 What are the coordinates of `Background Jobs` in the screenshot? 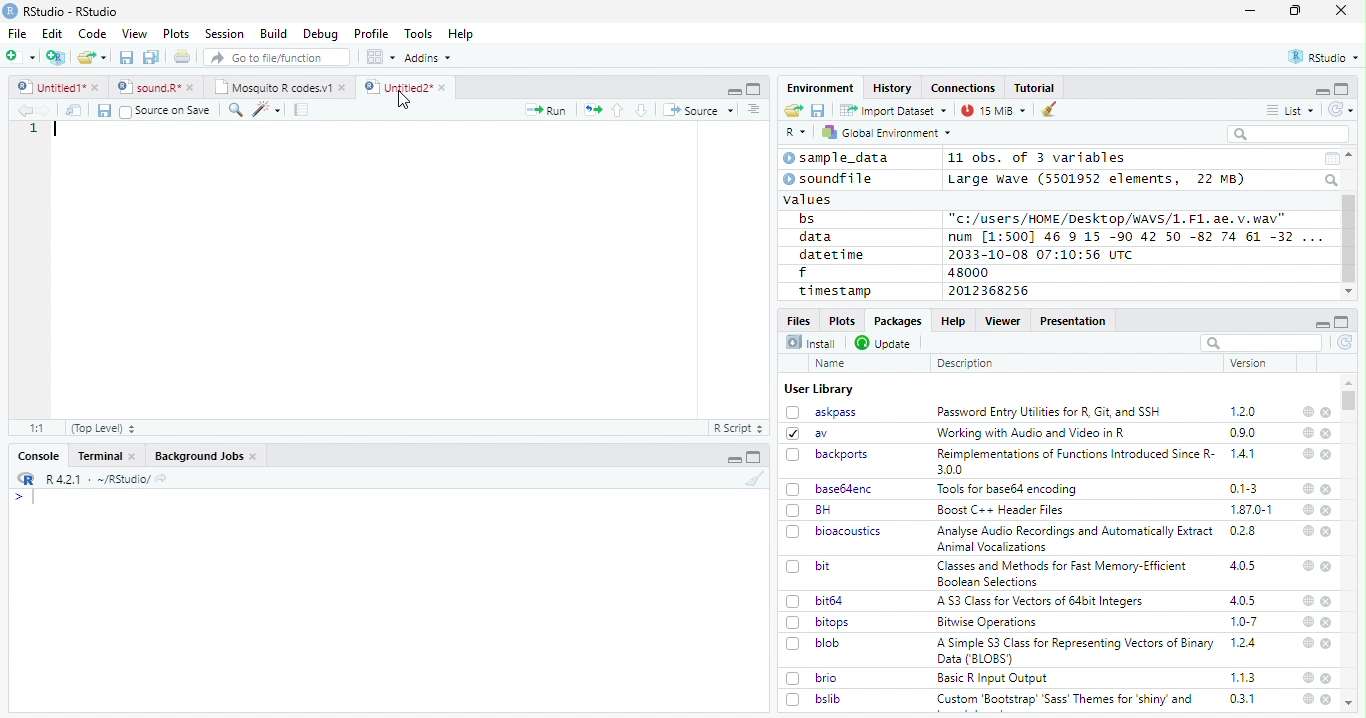 It's located at (206, 456).